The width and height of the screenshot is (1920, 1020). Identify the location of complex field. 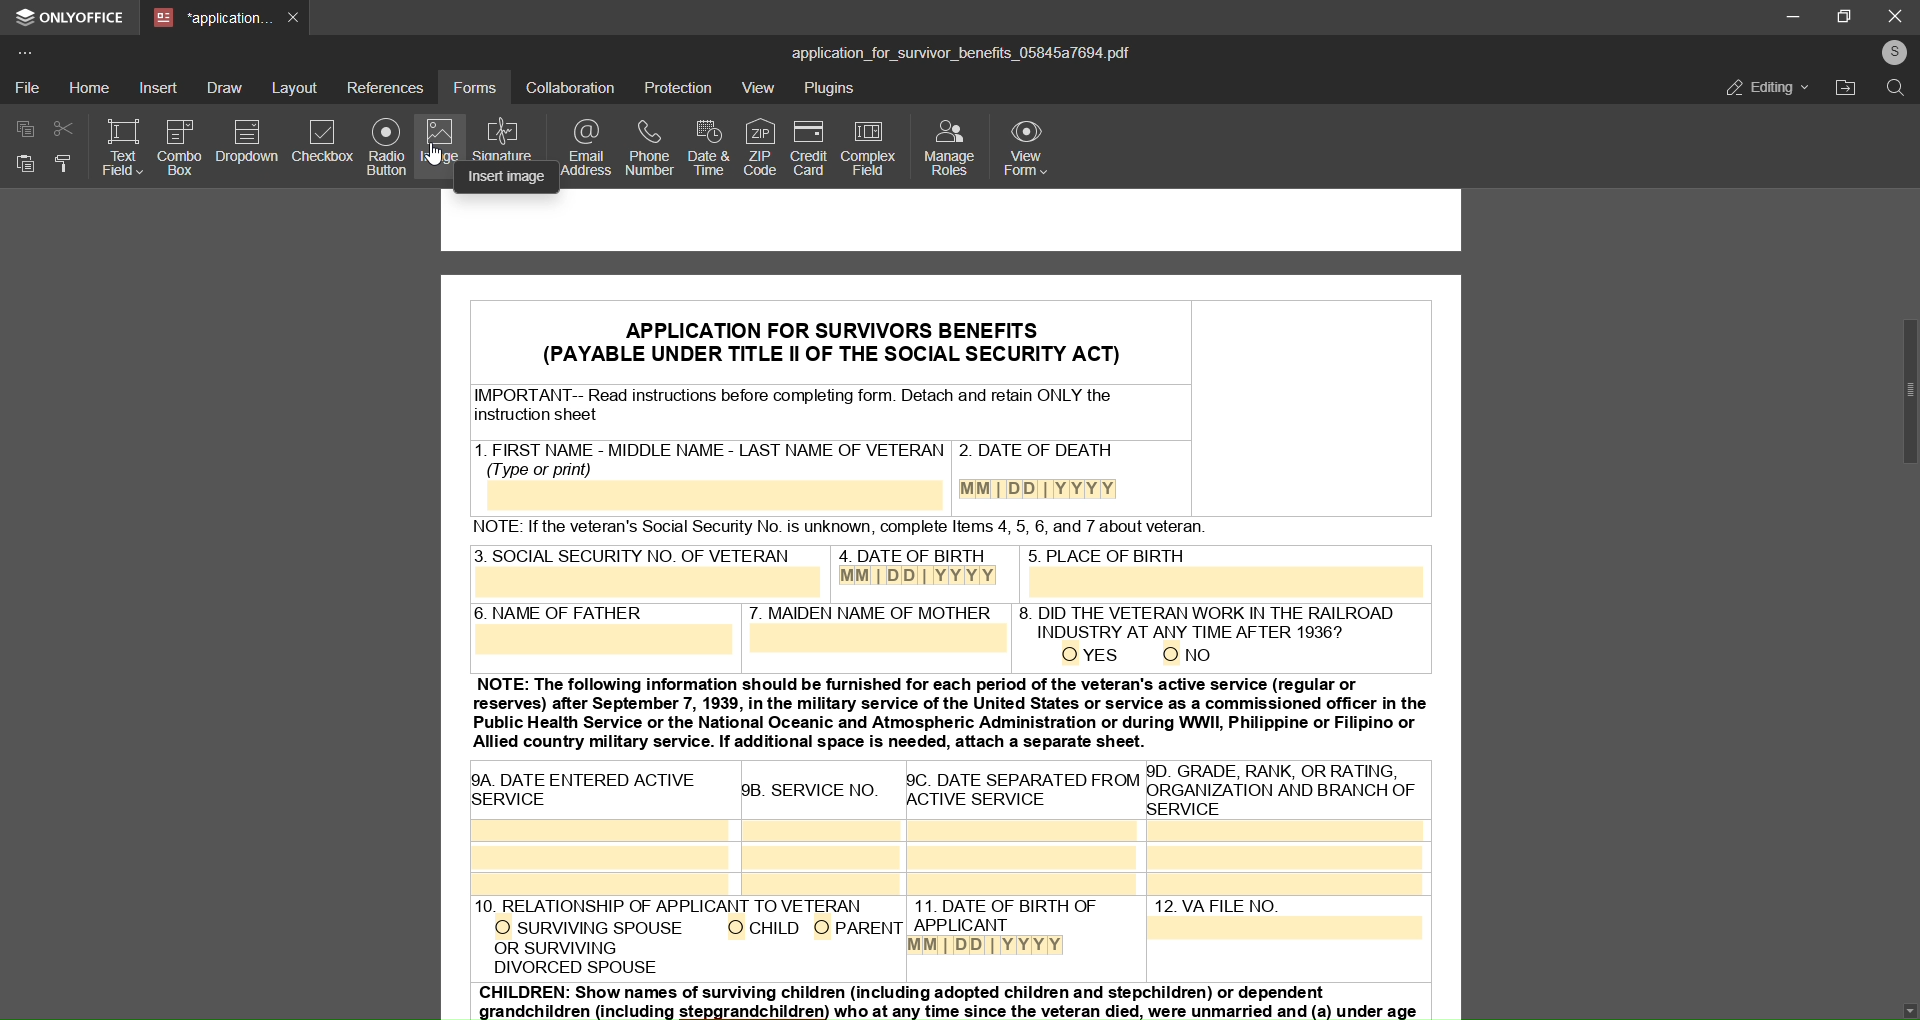
(866, 150).